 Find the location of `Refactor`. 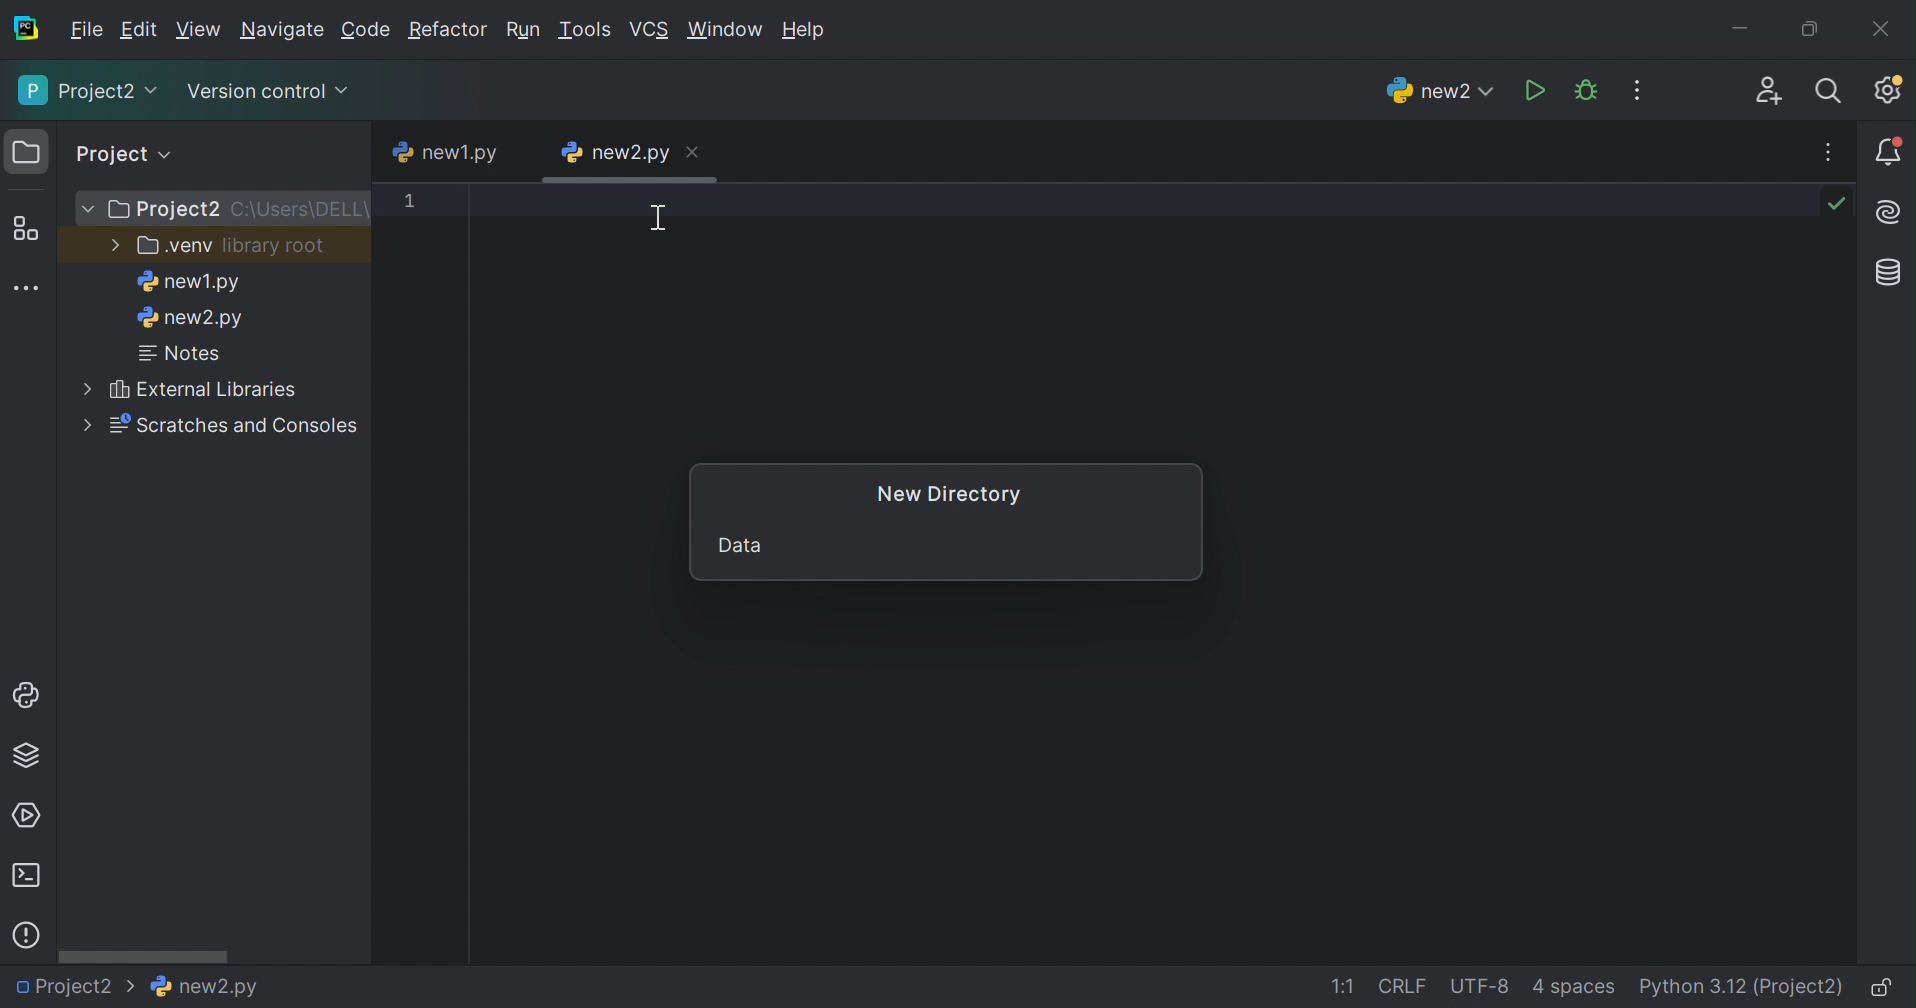

Refactor is located at coordinates (447, 31).